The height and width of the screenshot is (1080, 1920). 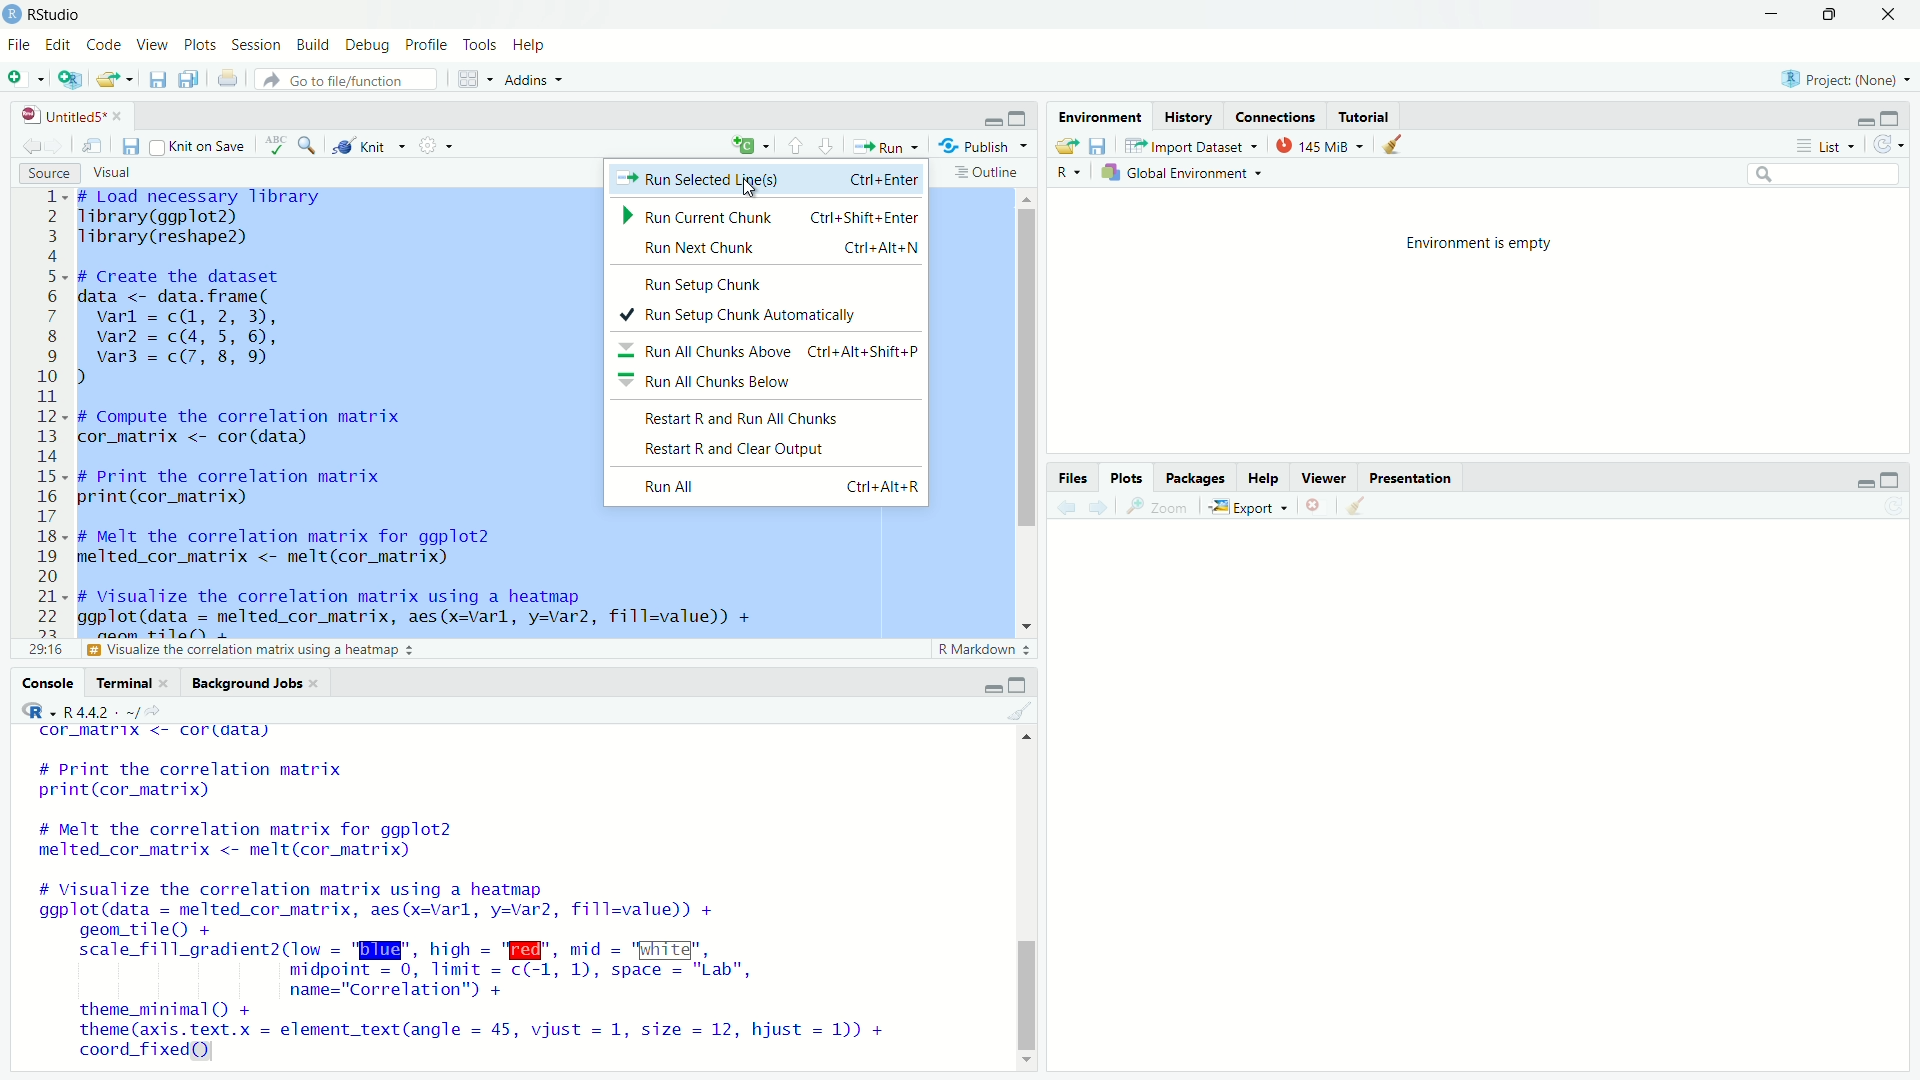 I want to click on previous plot, so click(x=1064, y=507).